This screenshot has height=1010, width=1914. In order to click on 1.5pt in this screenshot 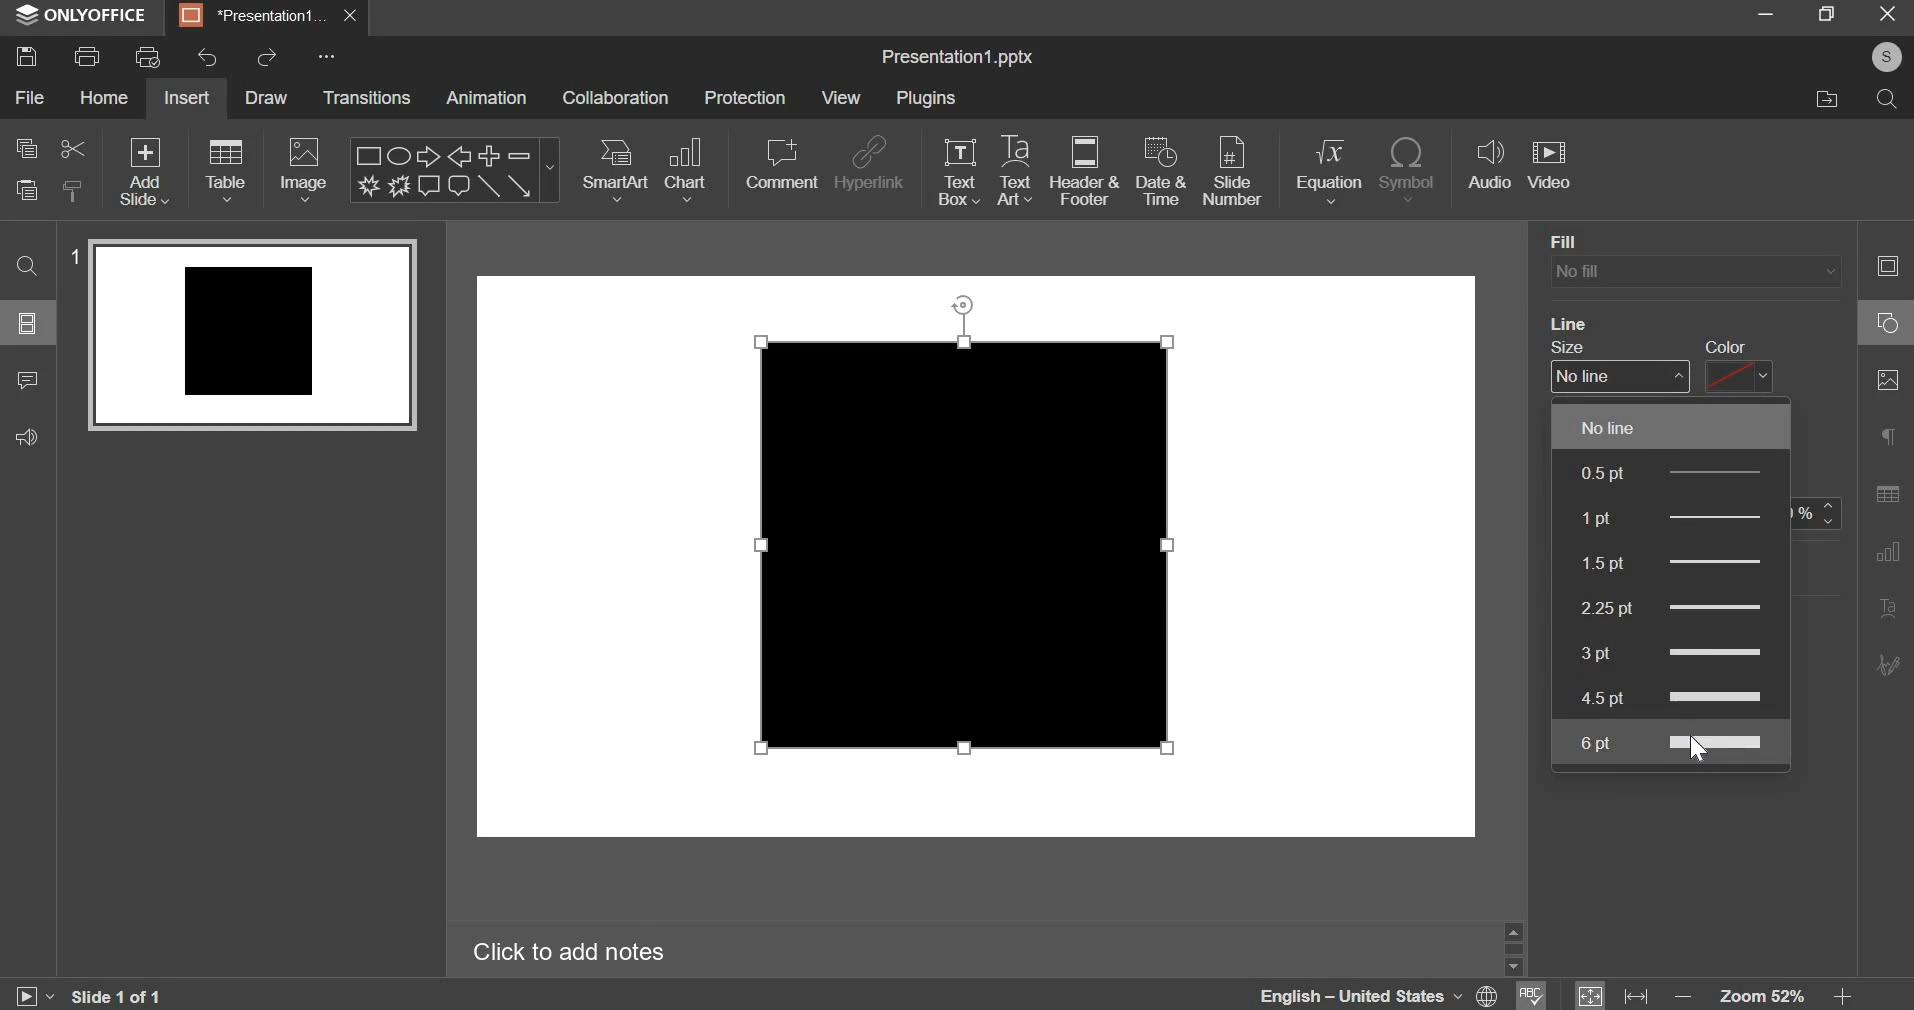, I will do `click(1671, 562)`.